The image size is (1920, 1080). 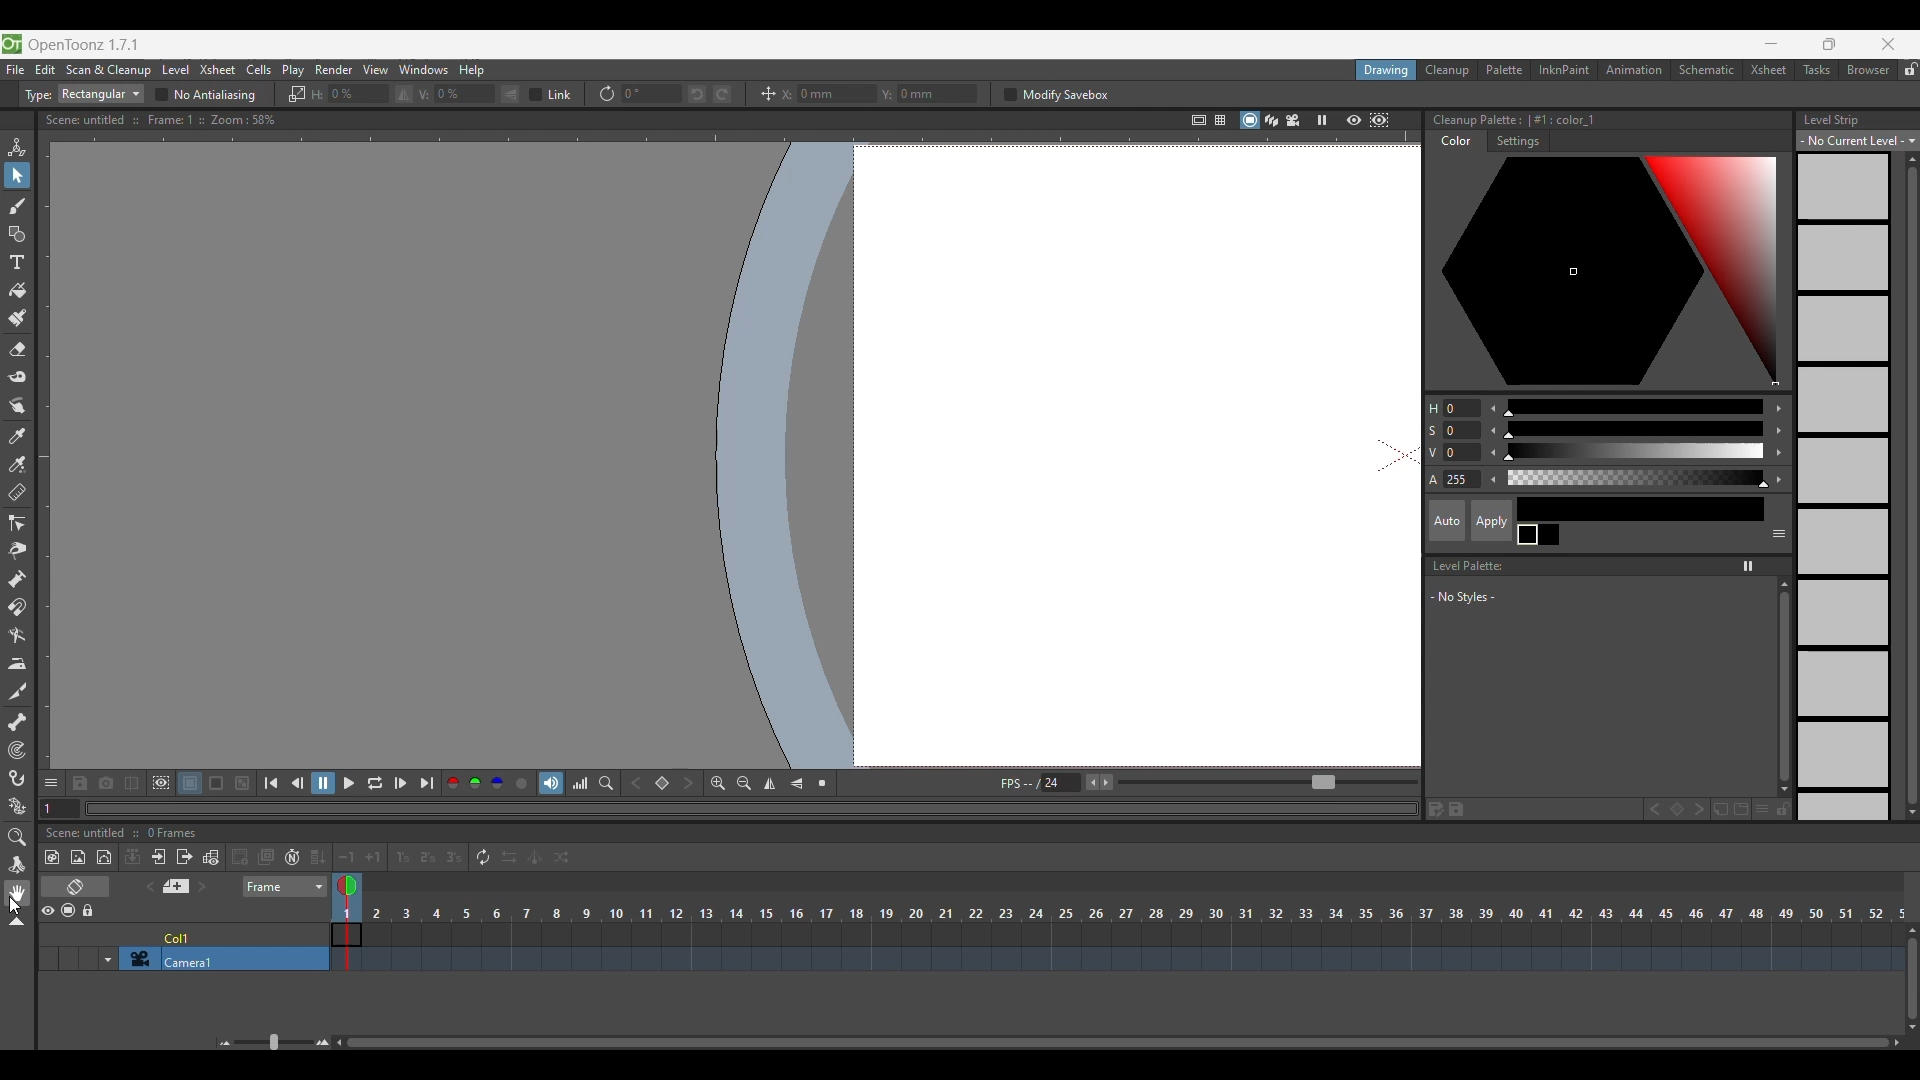 What do you see at coordinates (297, 93) in the screenshot?
I see `Scale` at bounding box center [297, 93].